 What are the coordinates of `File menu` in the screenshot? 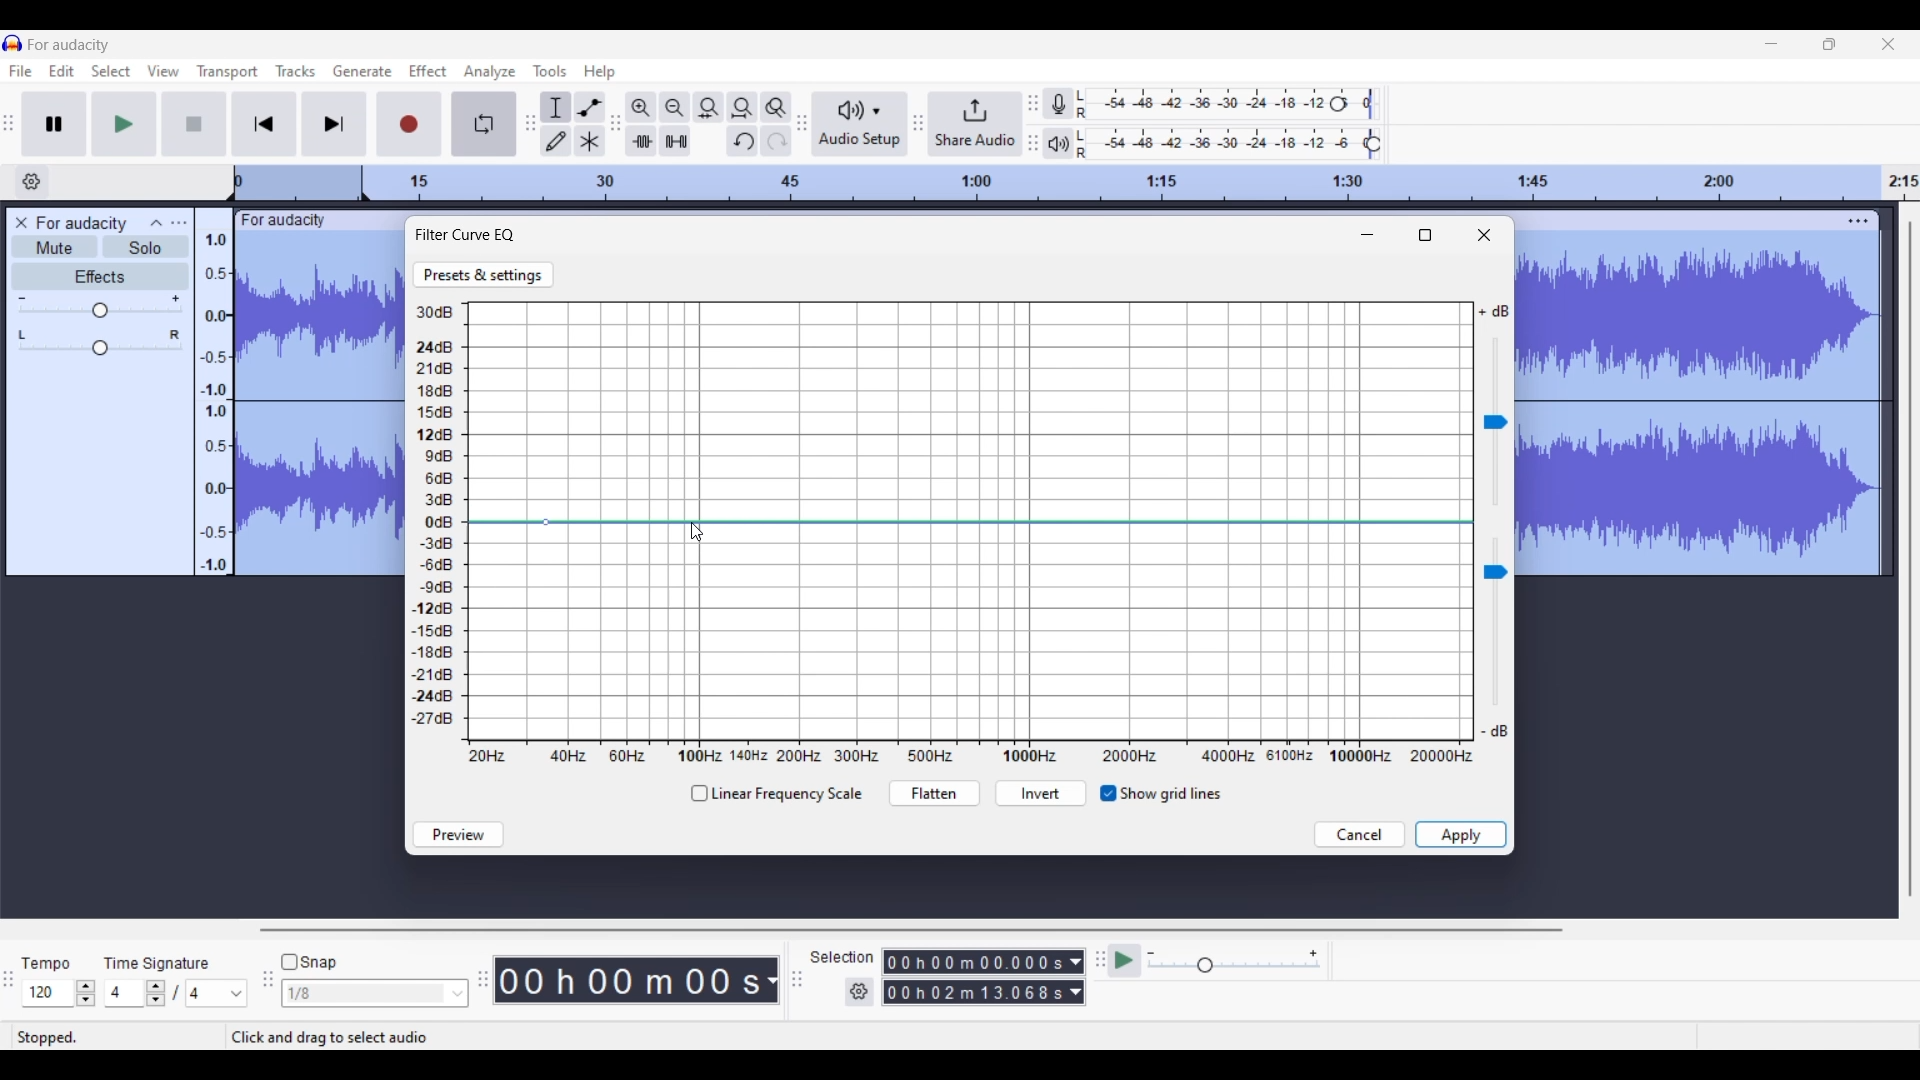 It's located at (20, 72).